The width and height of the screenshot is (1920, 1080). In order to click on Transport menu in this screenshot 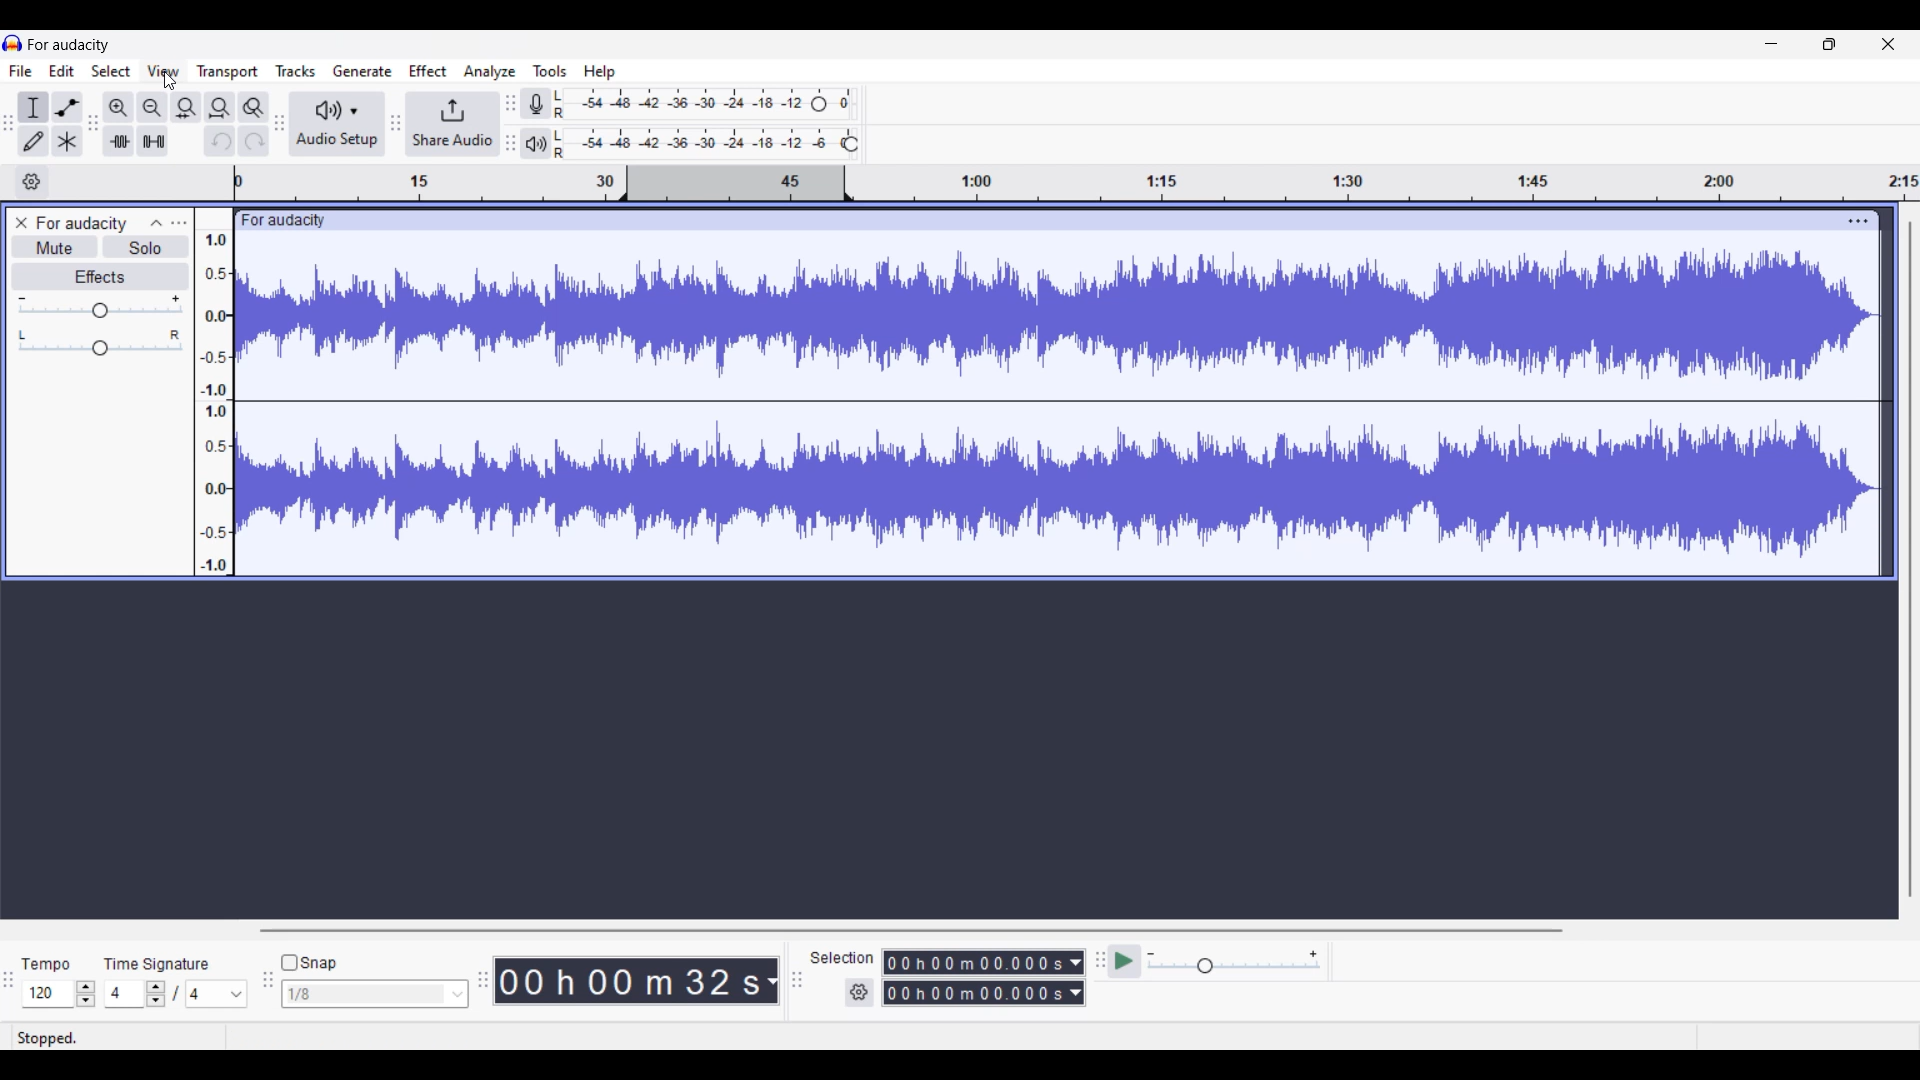, I will do `click(228, 72)`.